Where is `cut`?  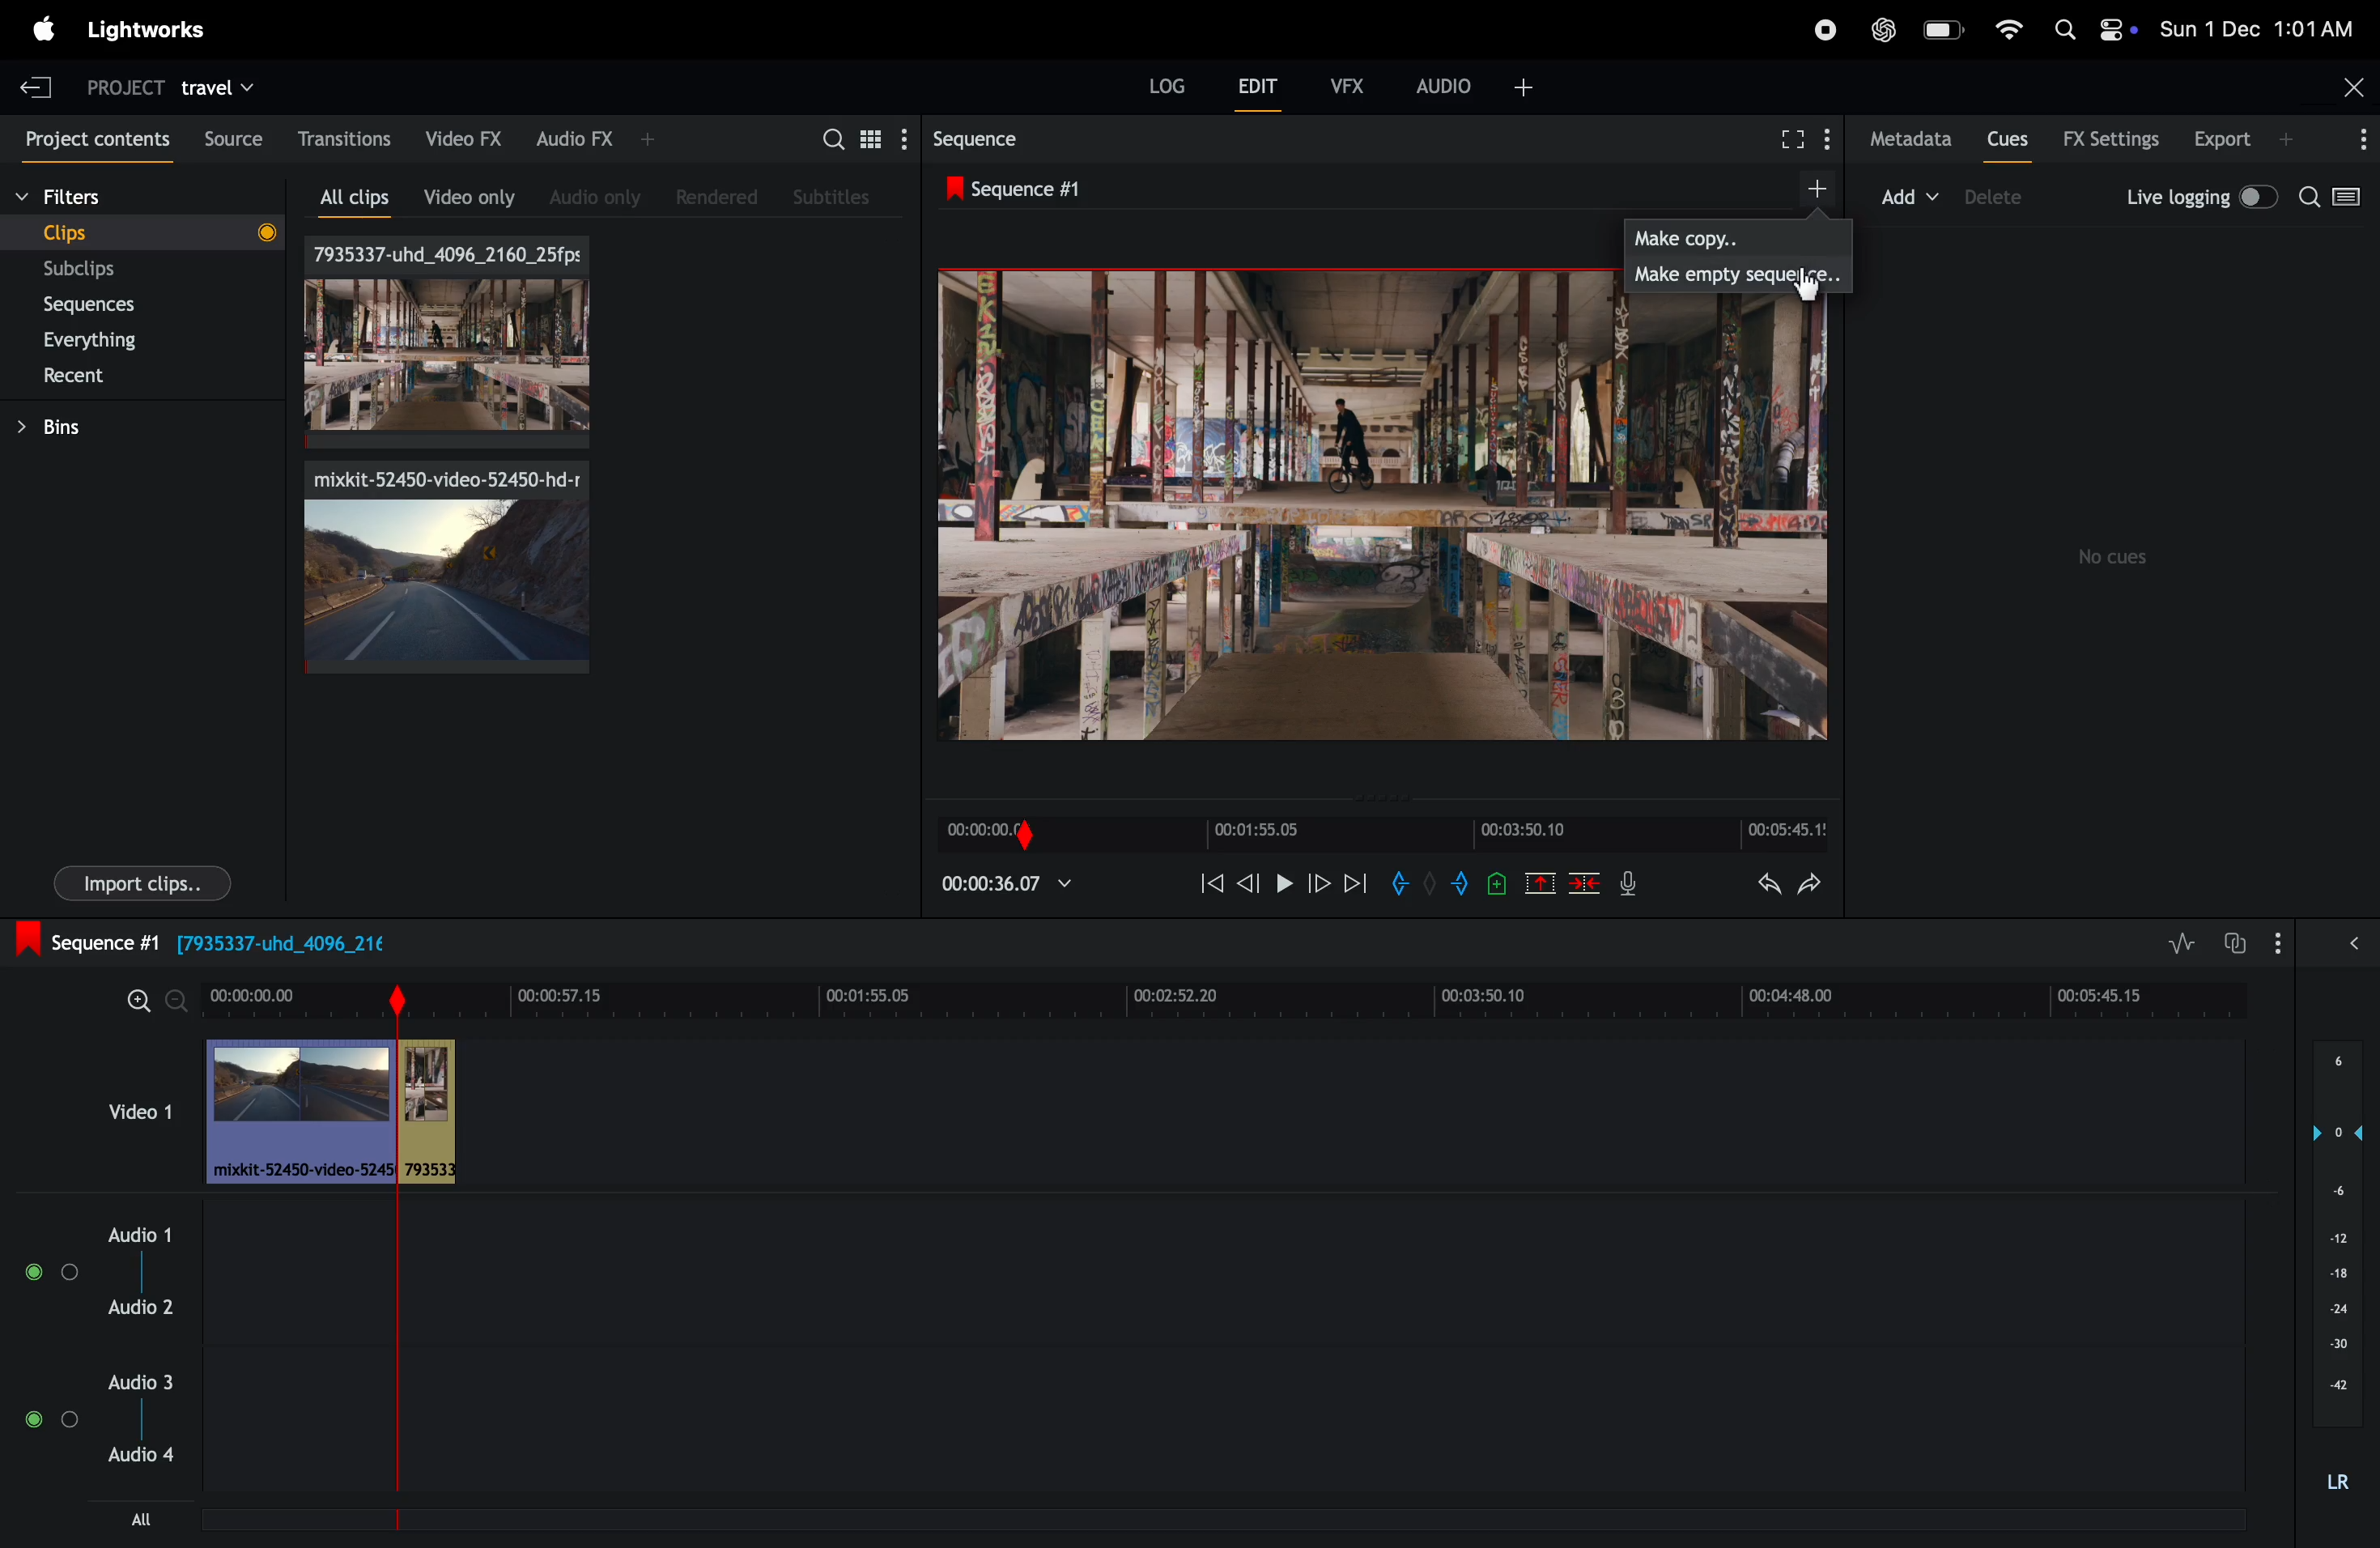
cut is located at coordinates (1540, 882).